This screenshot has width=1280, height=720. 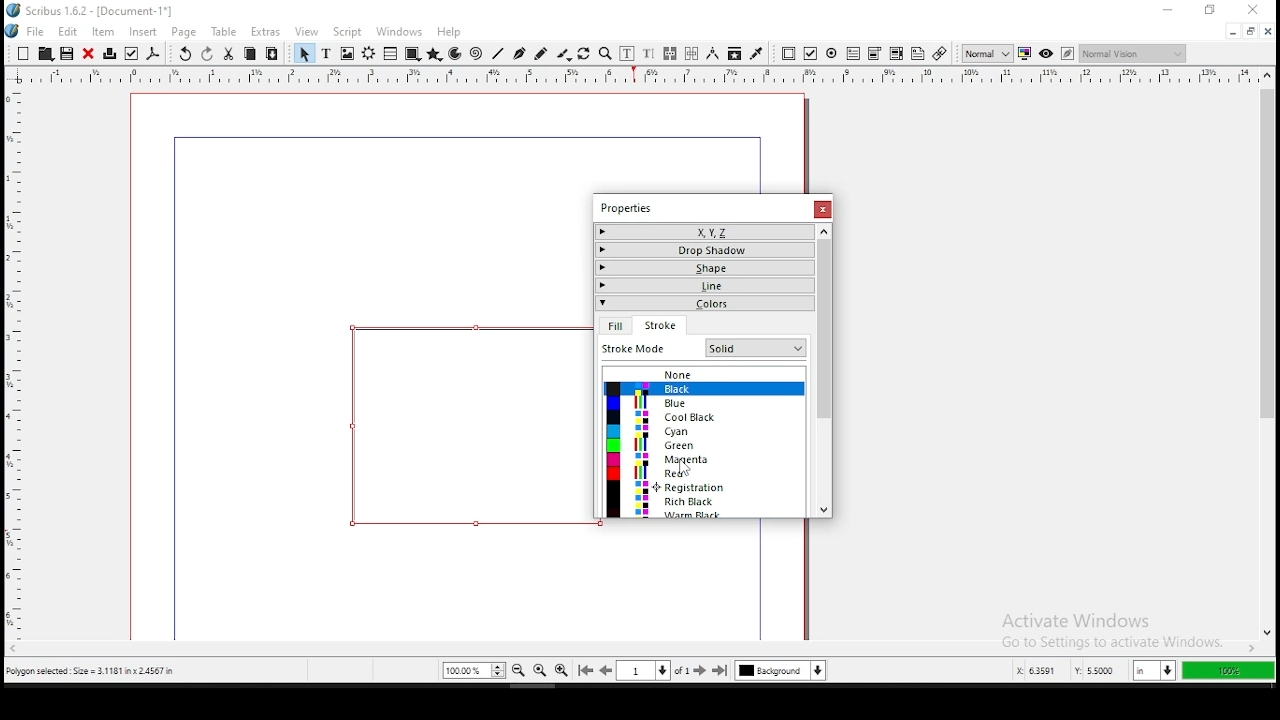 I want to click on rotate item, so click(x=584, y=54).